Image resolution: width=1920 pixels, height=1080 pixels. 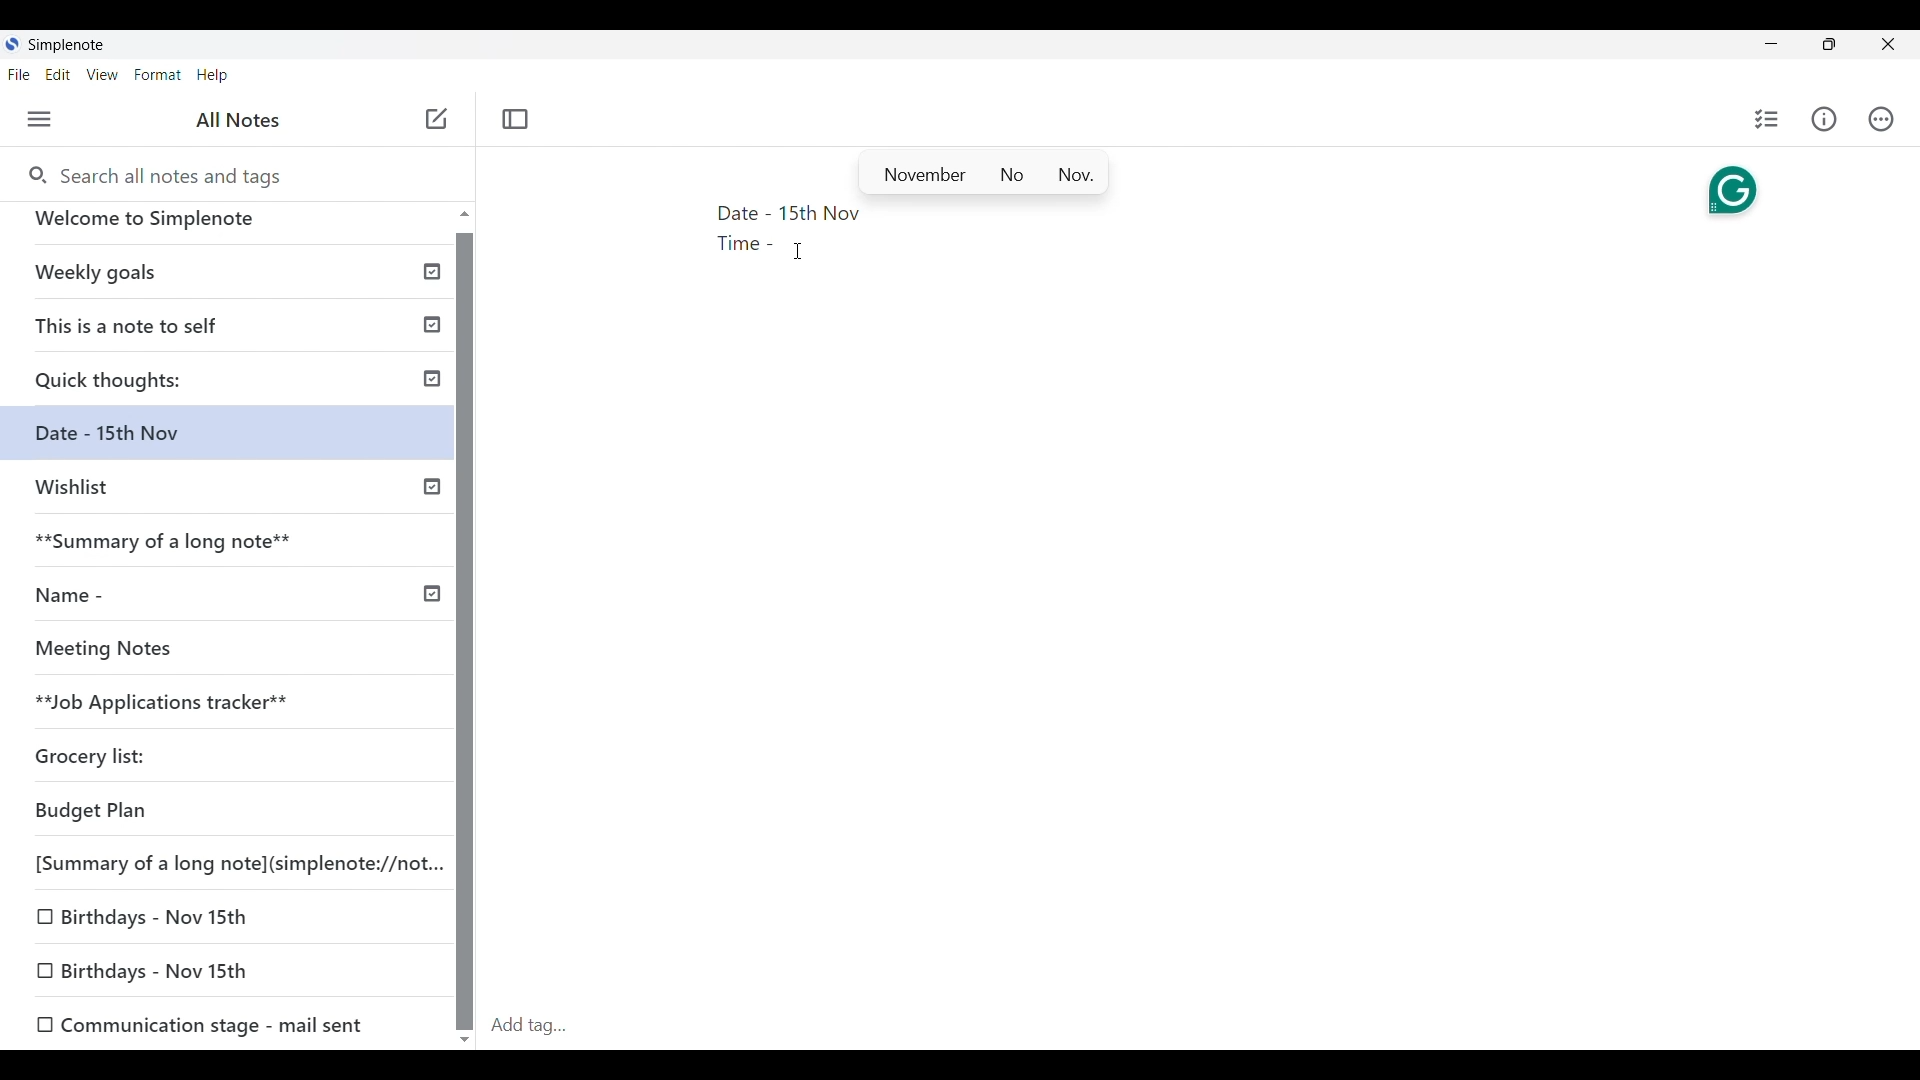 What do you see at coordinates (221, 705) in the screenshot?
I see `Unpublished note` at bounding box center [221, 705].